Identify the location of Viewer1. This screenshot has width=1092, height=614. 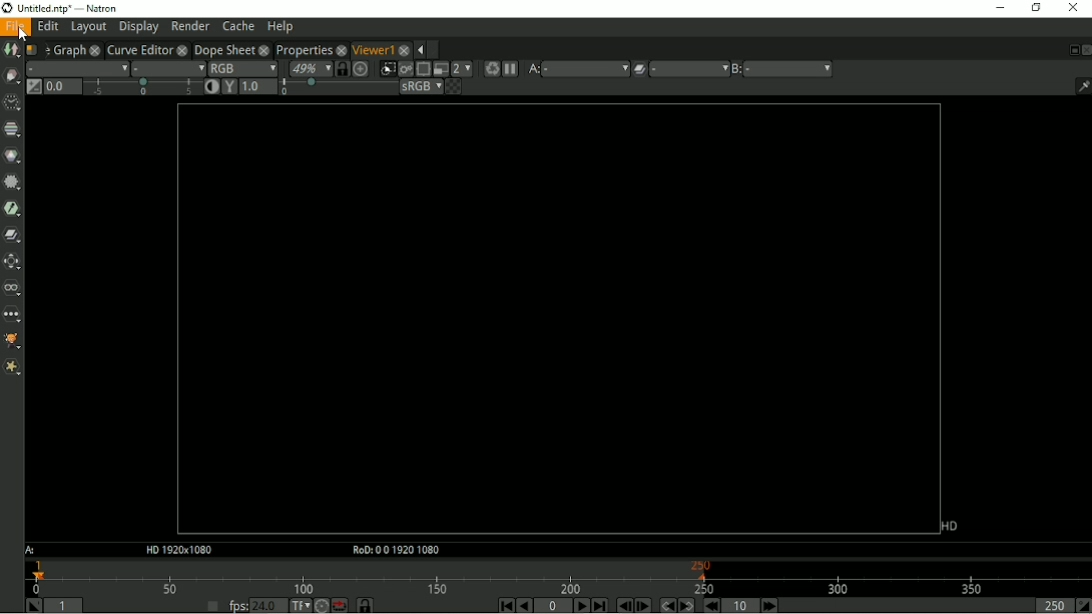
(372, 49).